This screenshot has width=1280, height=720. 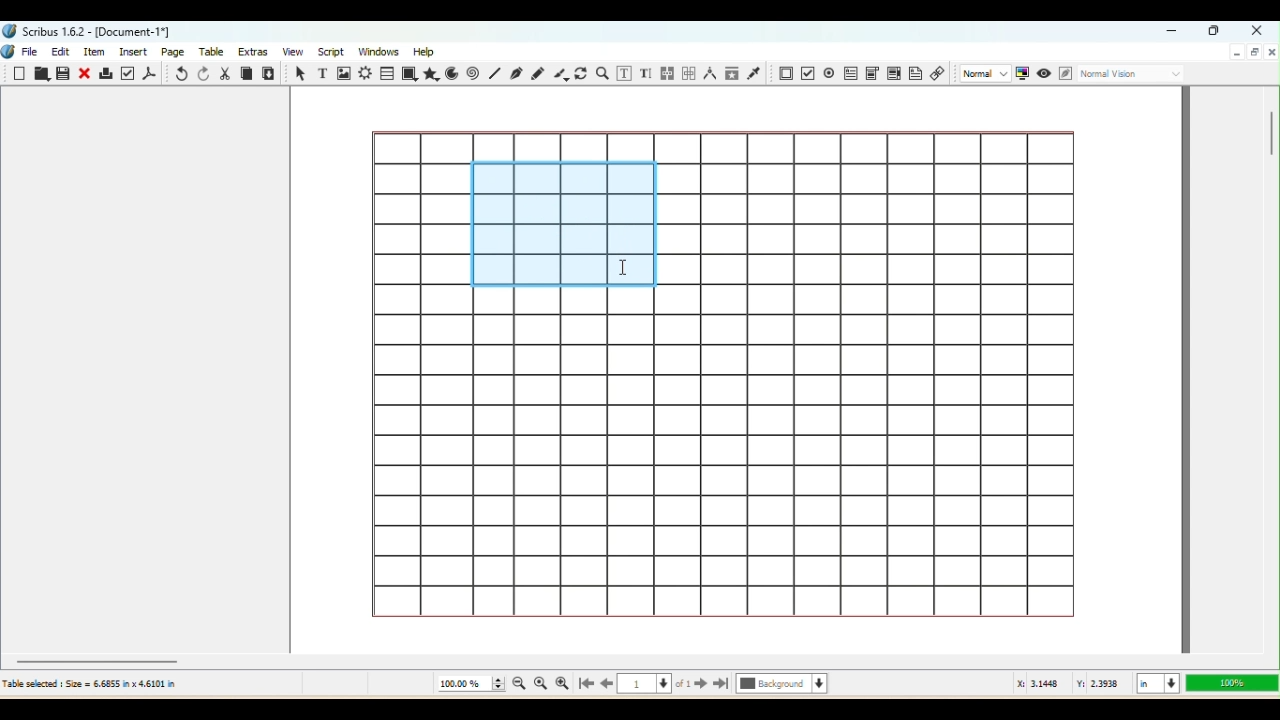 I want to click on Text Annotation, so click(x=915, y=76).